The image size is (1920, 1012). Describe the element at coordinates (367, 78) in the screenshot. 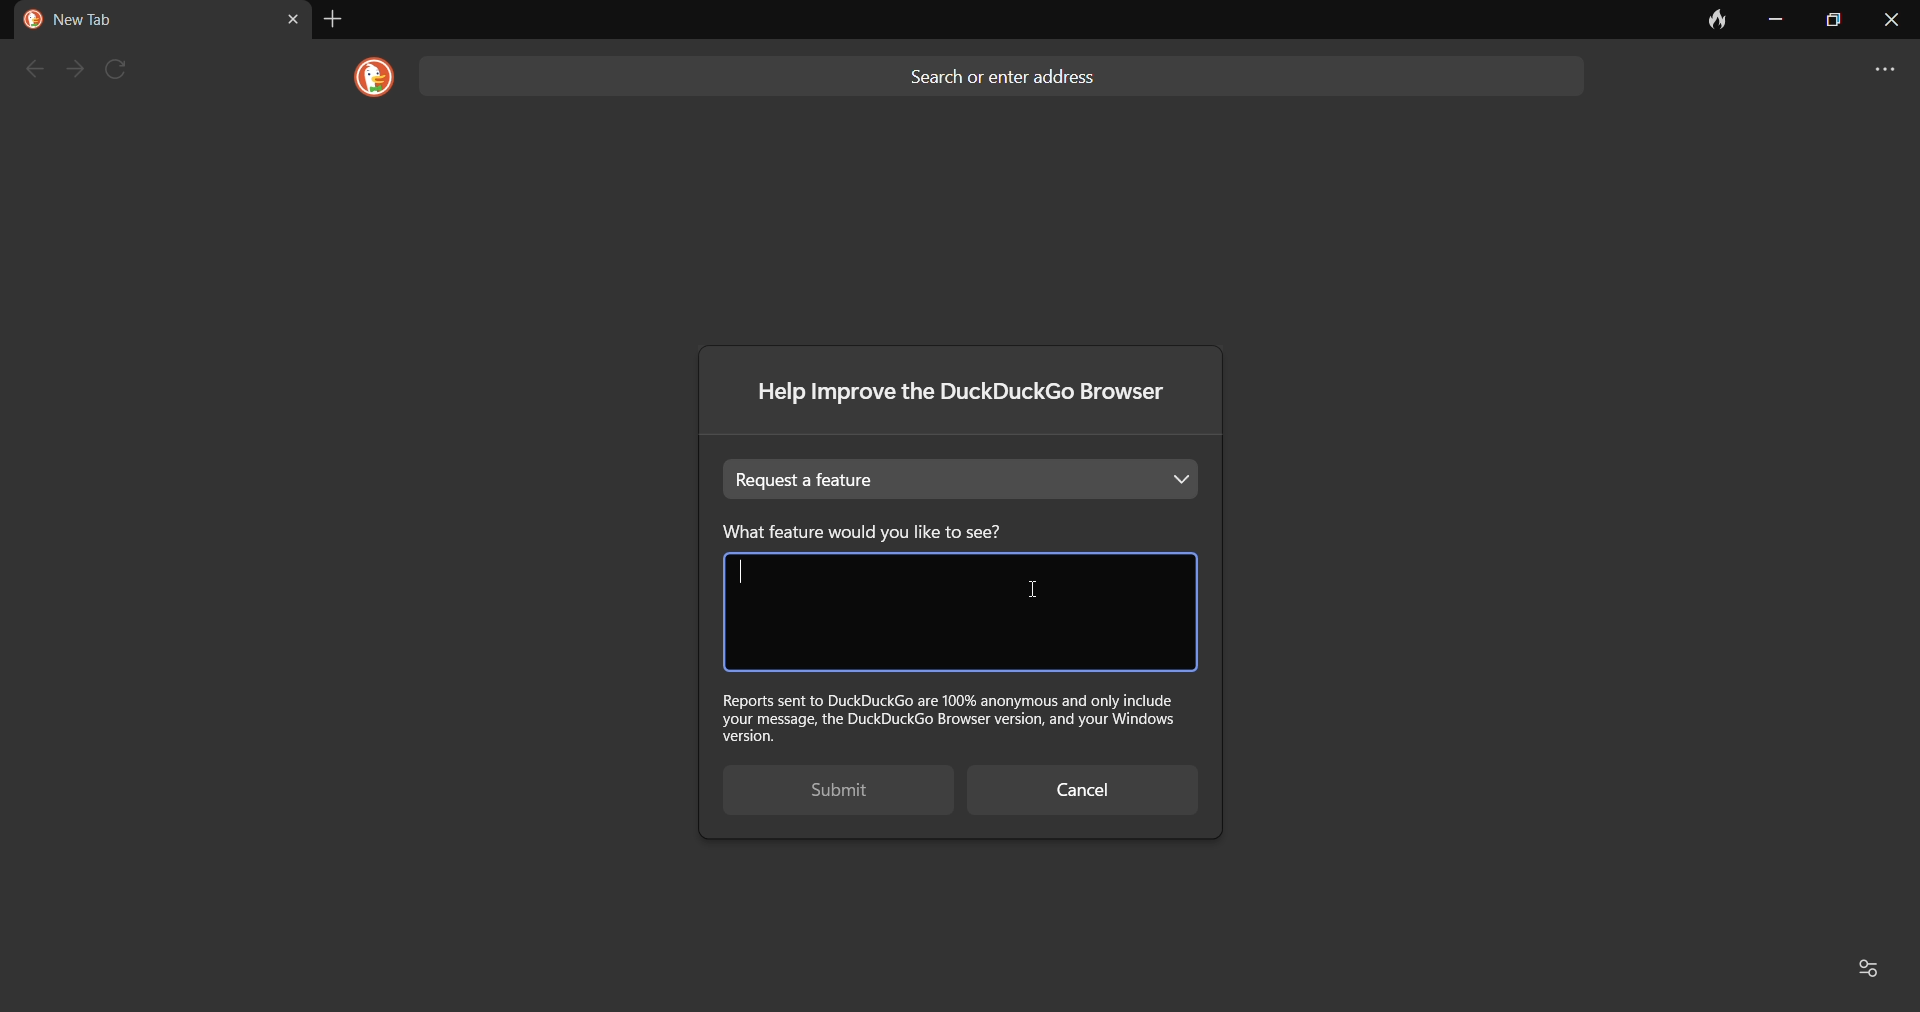

I see `logo` at that location.